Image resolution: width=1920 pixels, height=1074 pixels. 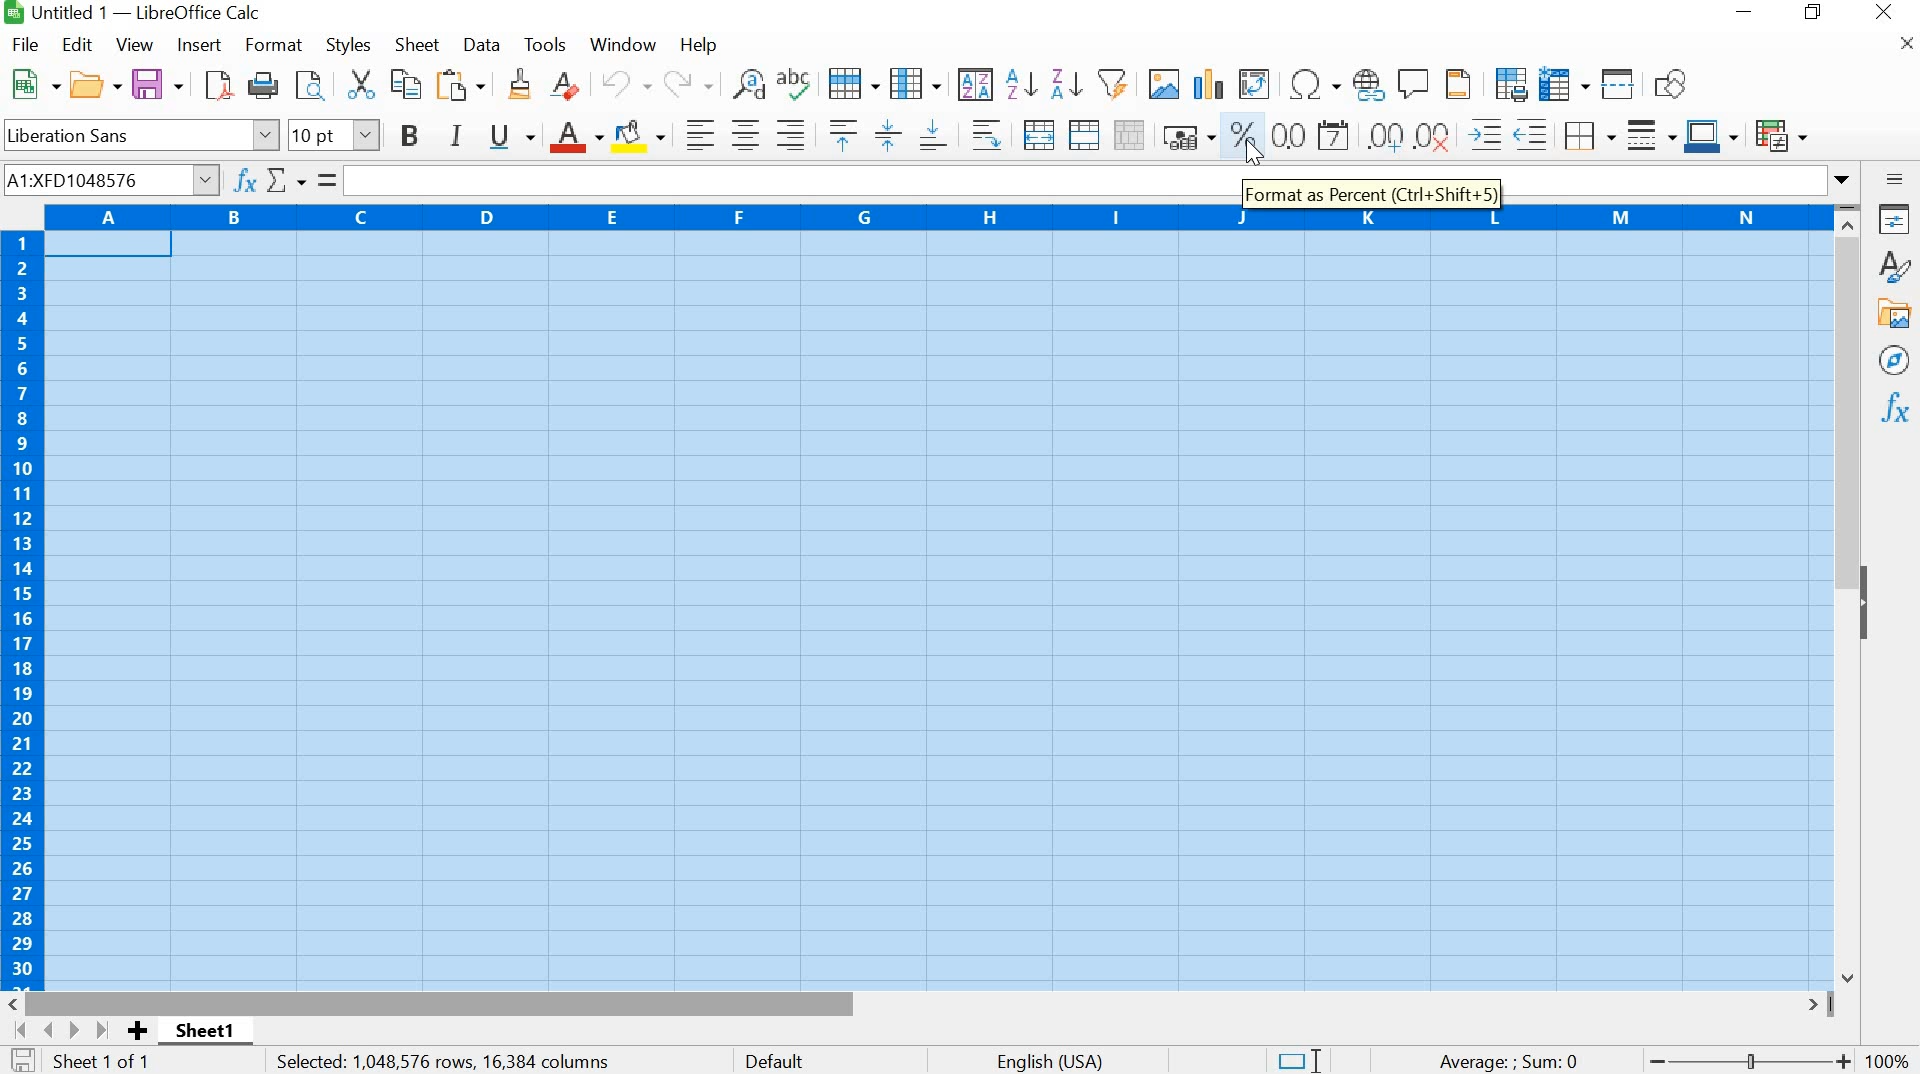 I want to click on CLOSE DOCUMENT, so click(x=1903, y=48).